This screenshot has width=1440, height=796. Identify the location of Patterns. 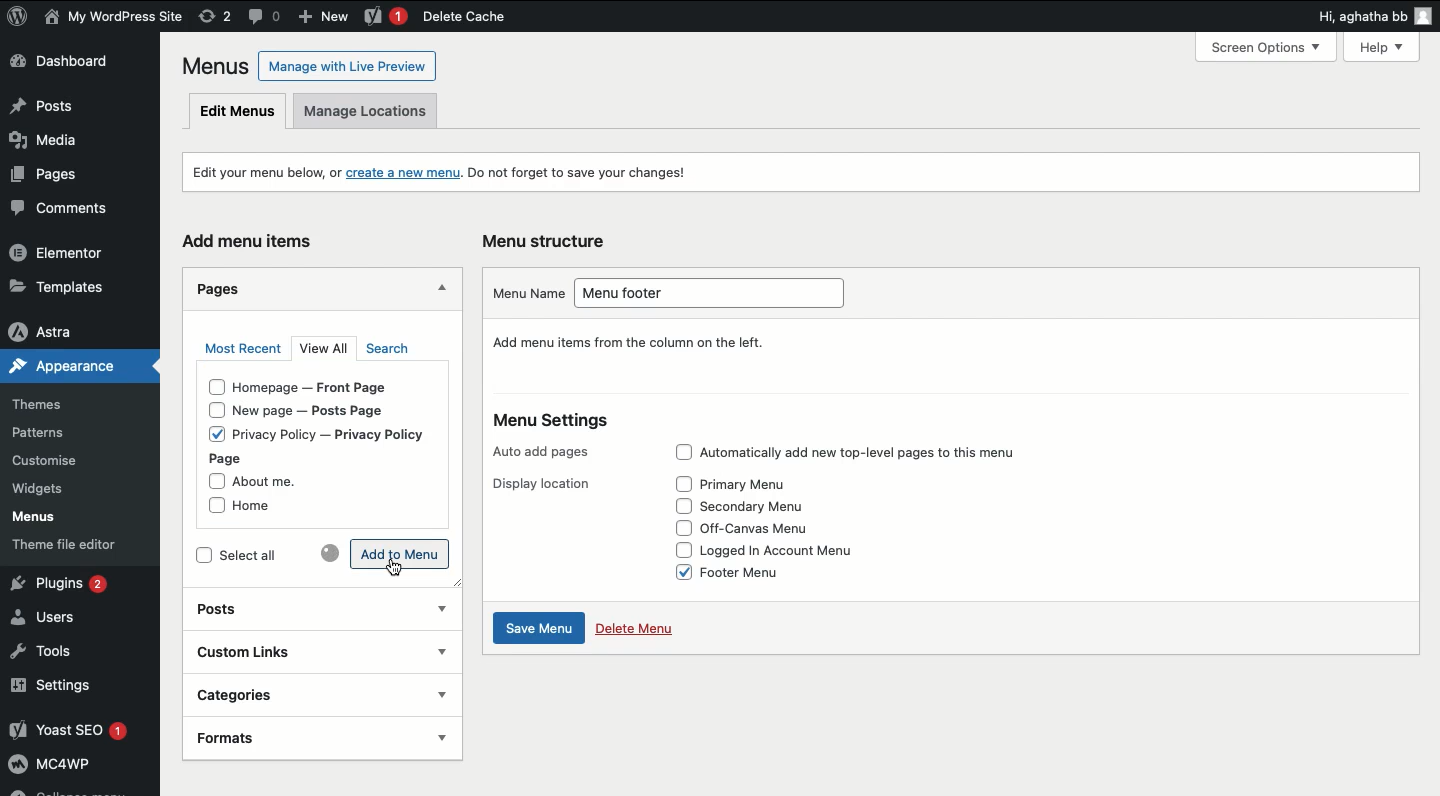
(54, 429).